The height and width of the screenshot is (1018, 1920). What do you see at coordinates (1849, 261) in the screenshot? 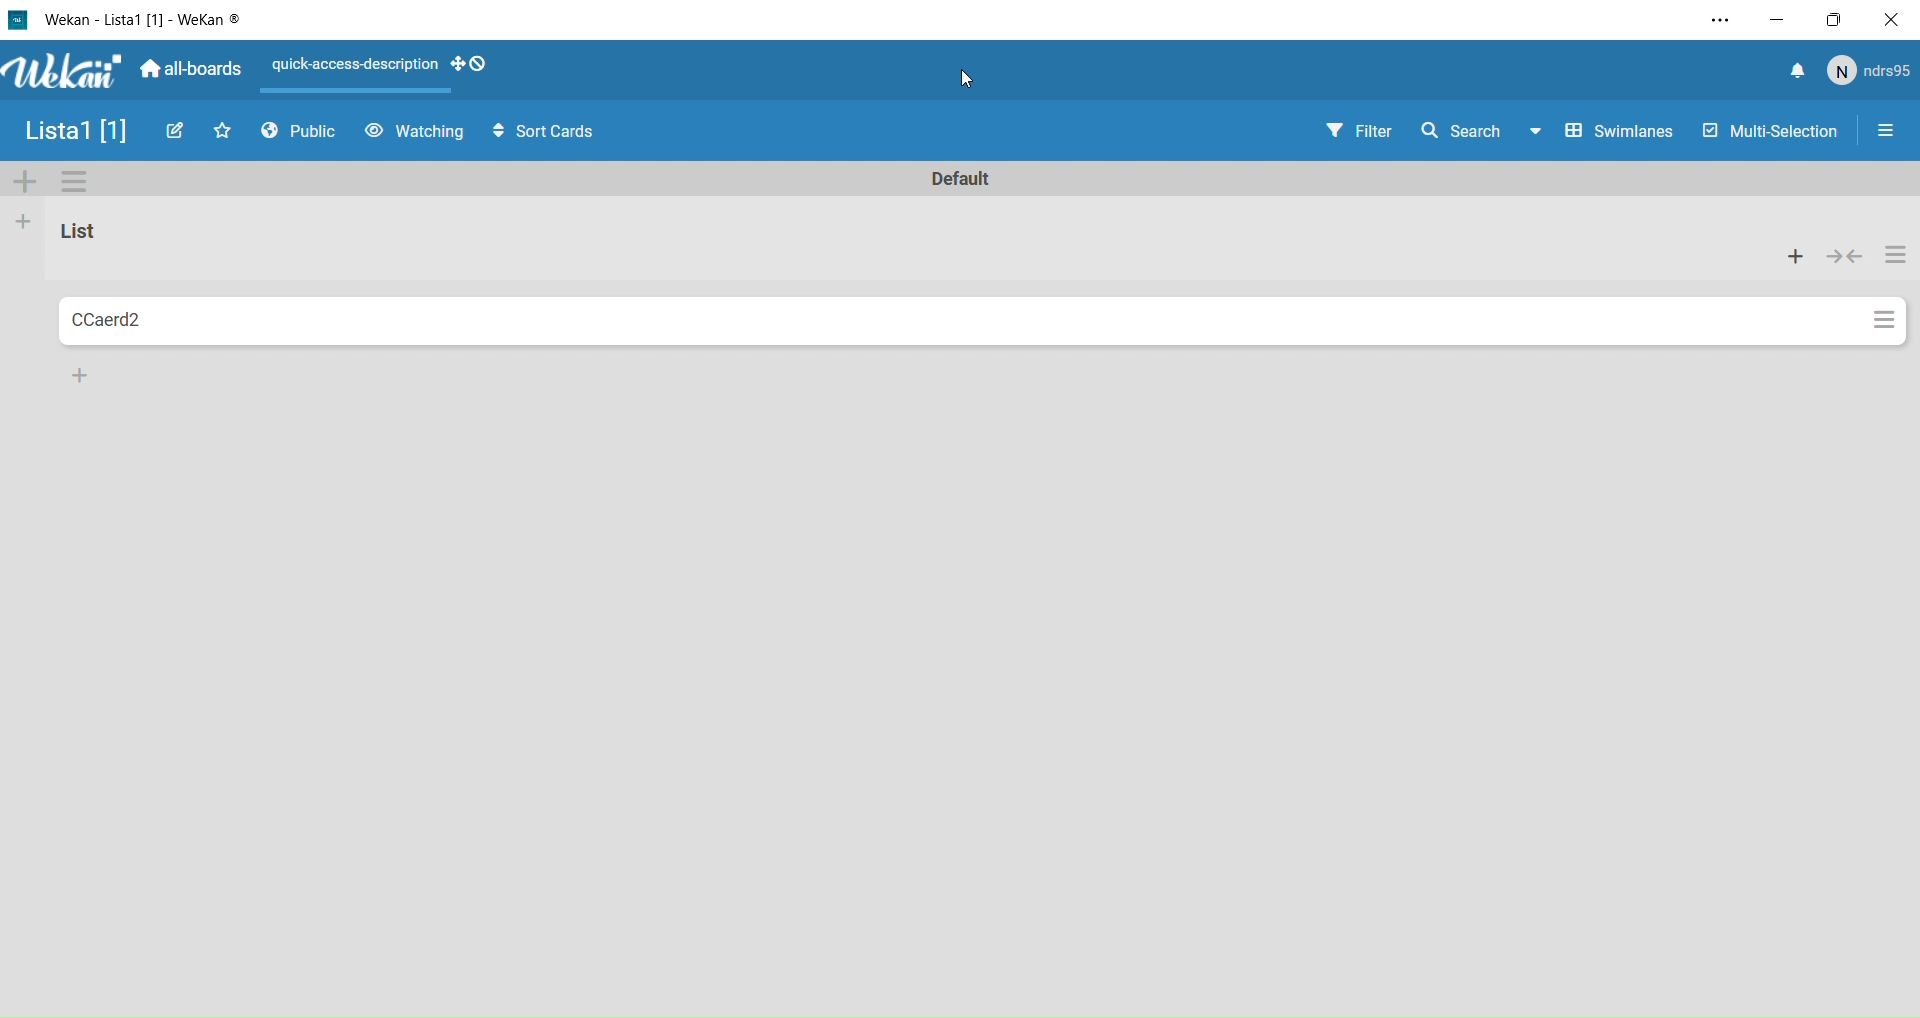
I see `collapse` at bounding box center [1849, 261].